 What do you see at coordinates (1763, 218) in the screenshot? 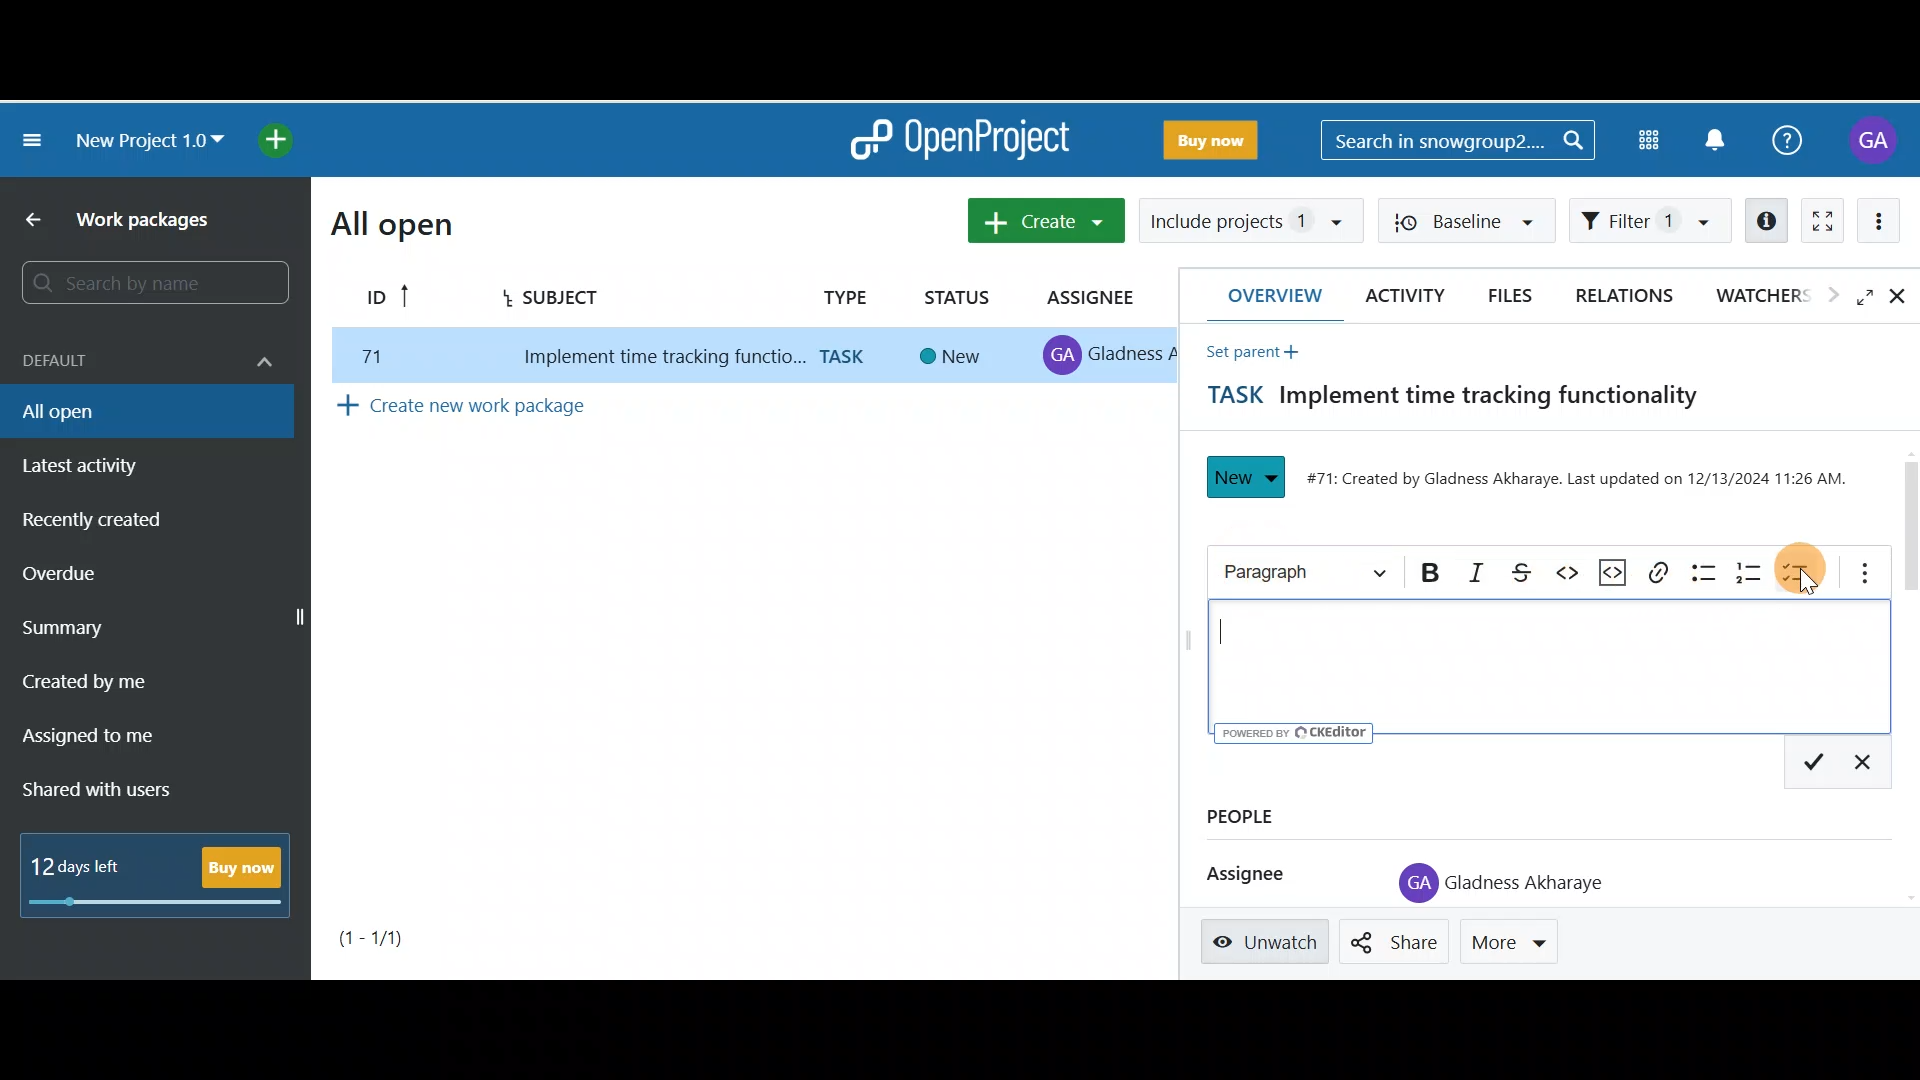
I see `Open details view` at bounding box center [1763, 218].